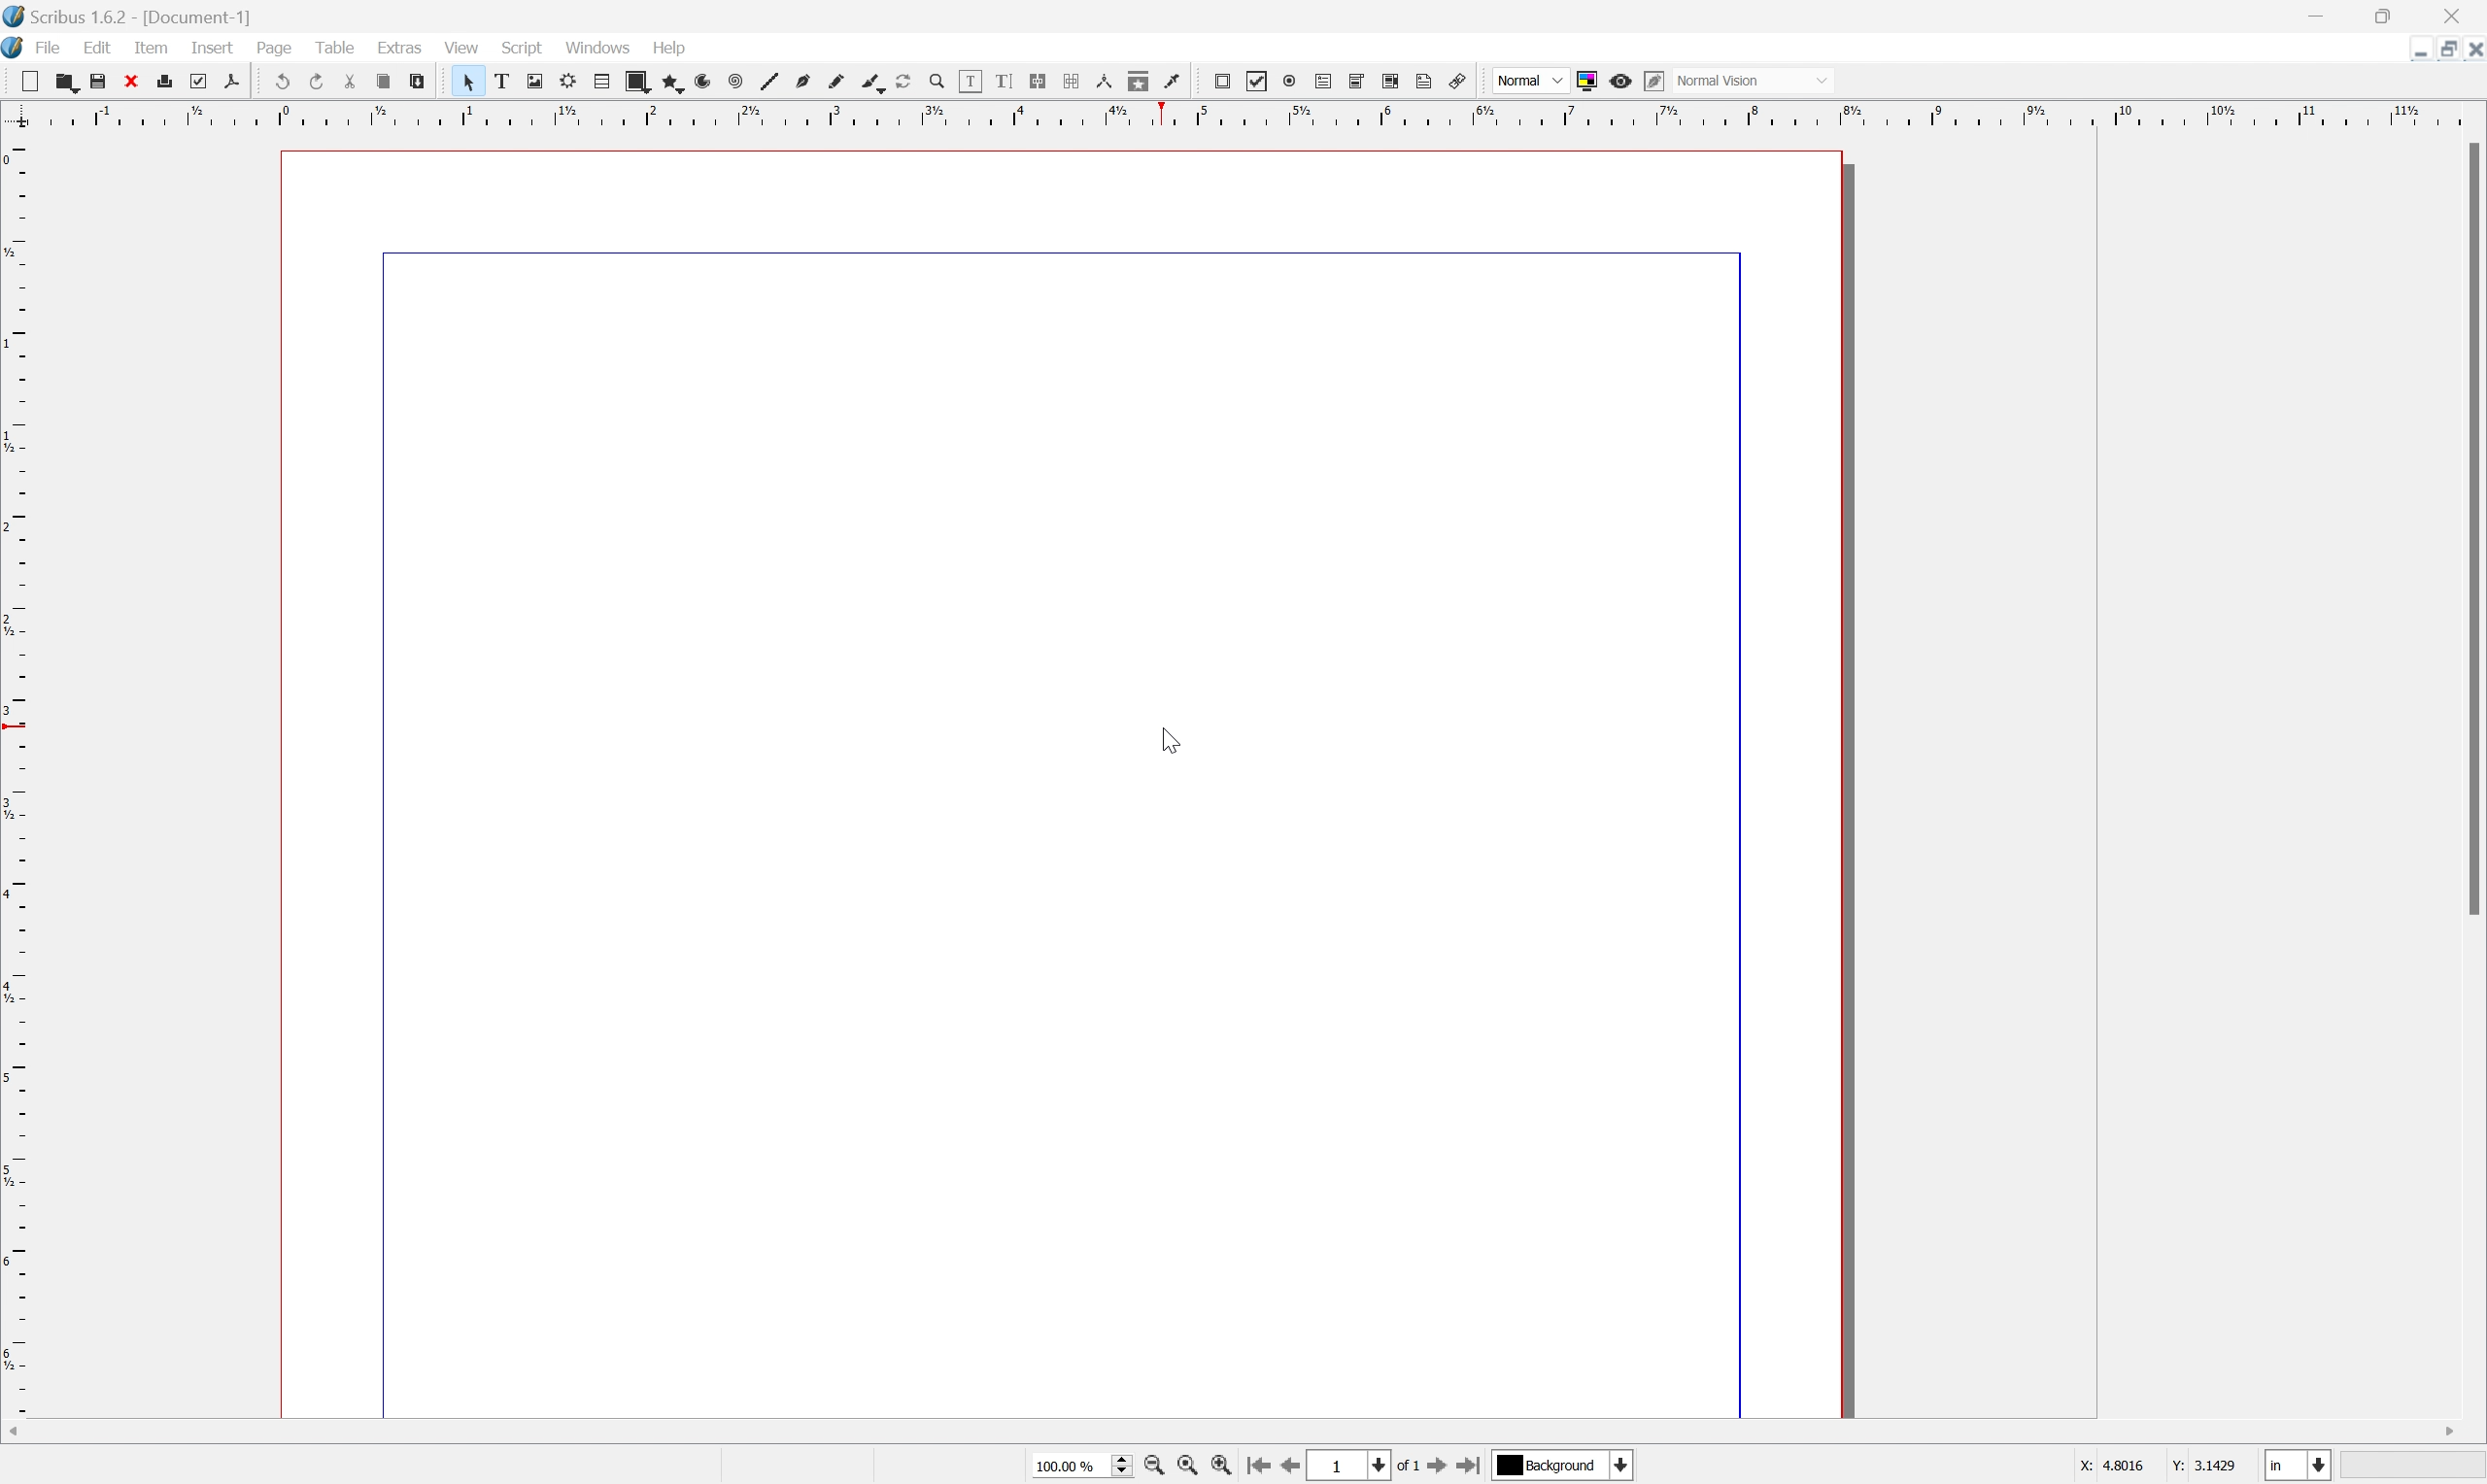 This screenshot has height=1484, width=2487. What do you see at coordinates (670, 48) in the screenshot?
I see `help` at bounding box center [670, 48].